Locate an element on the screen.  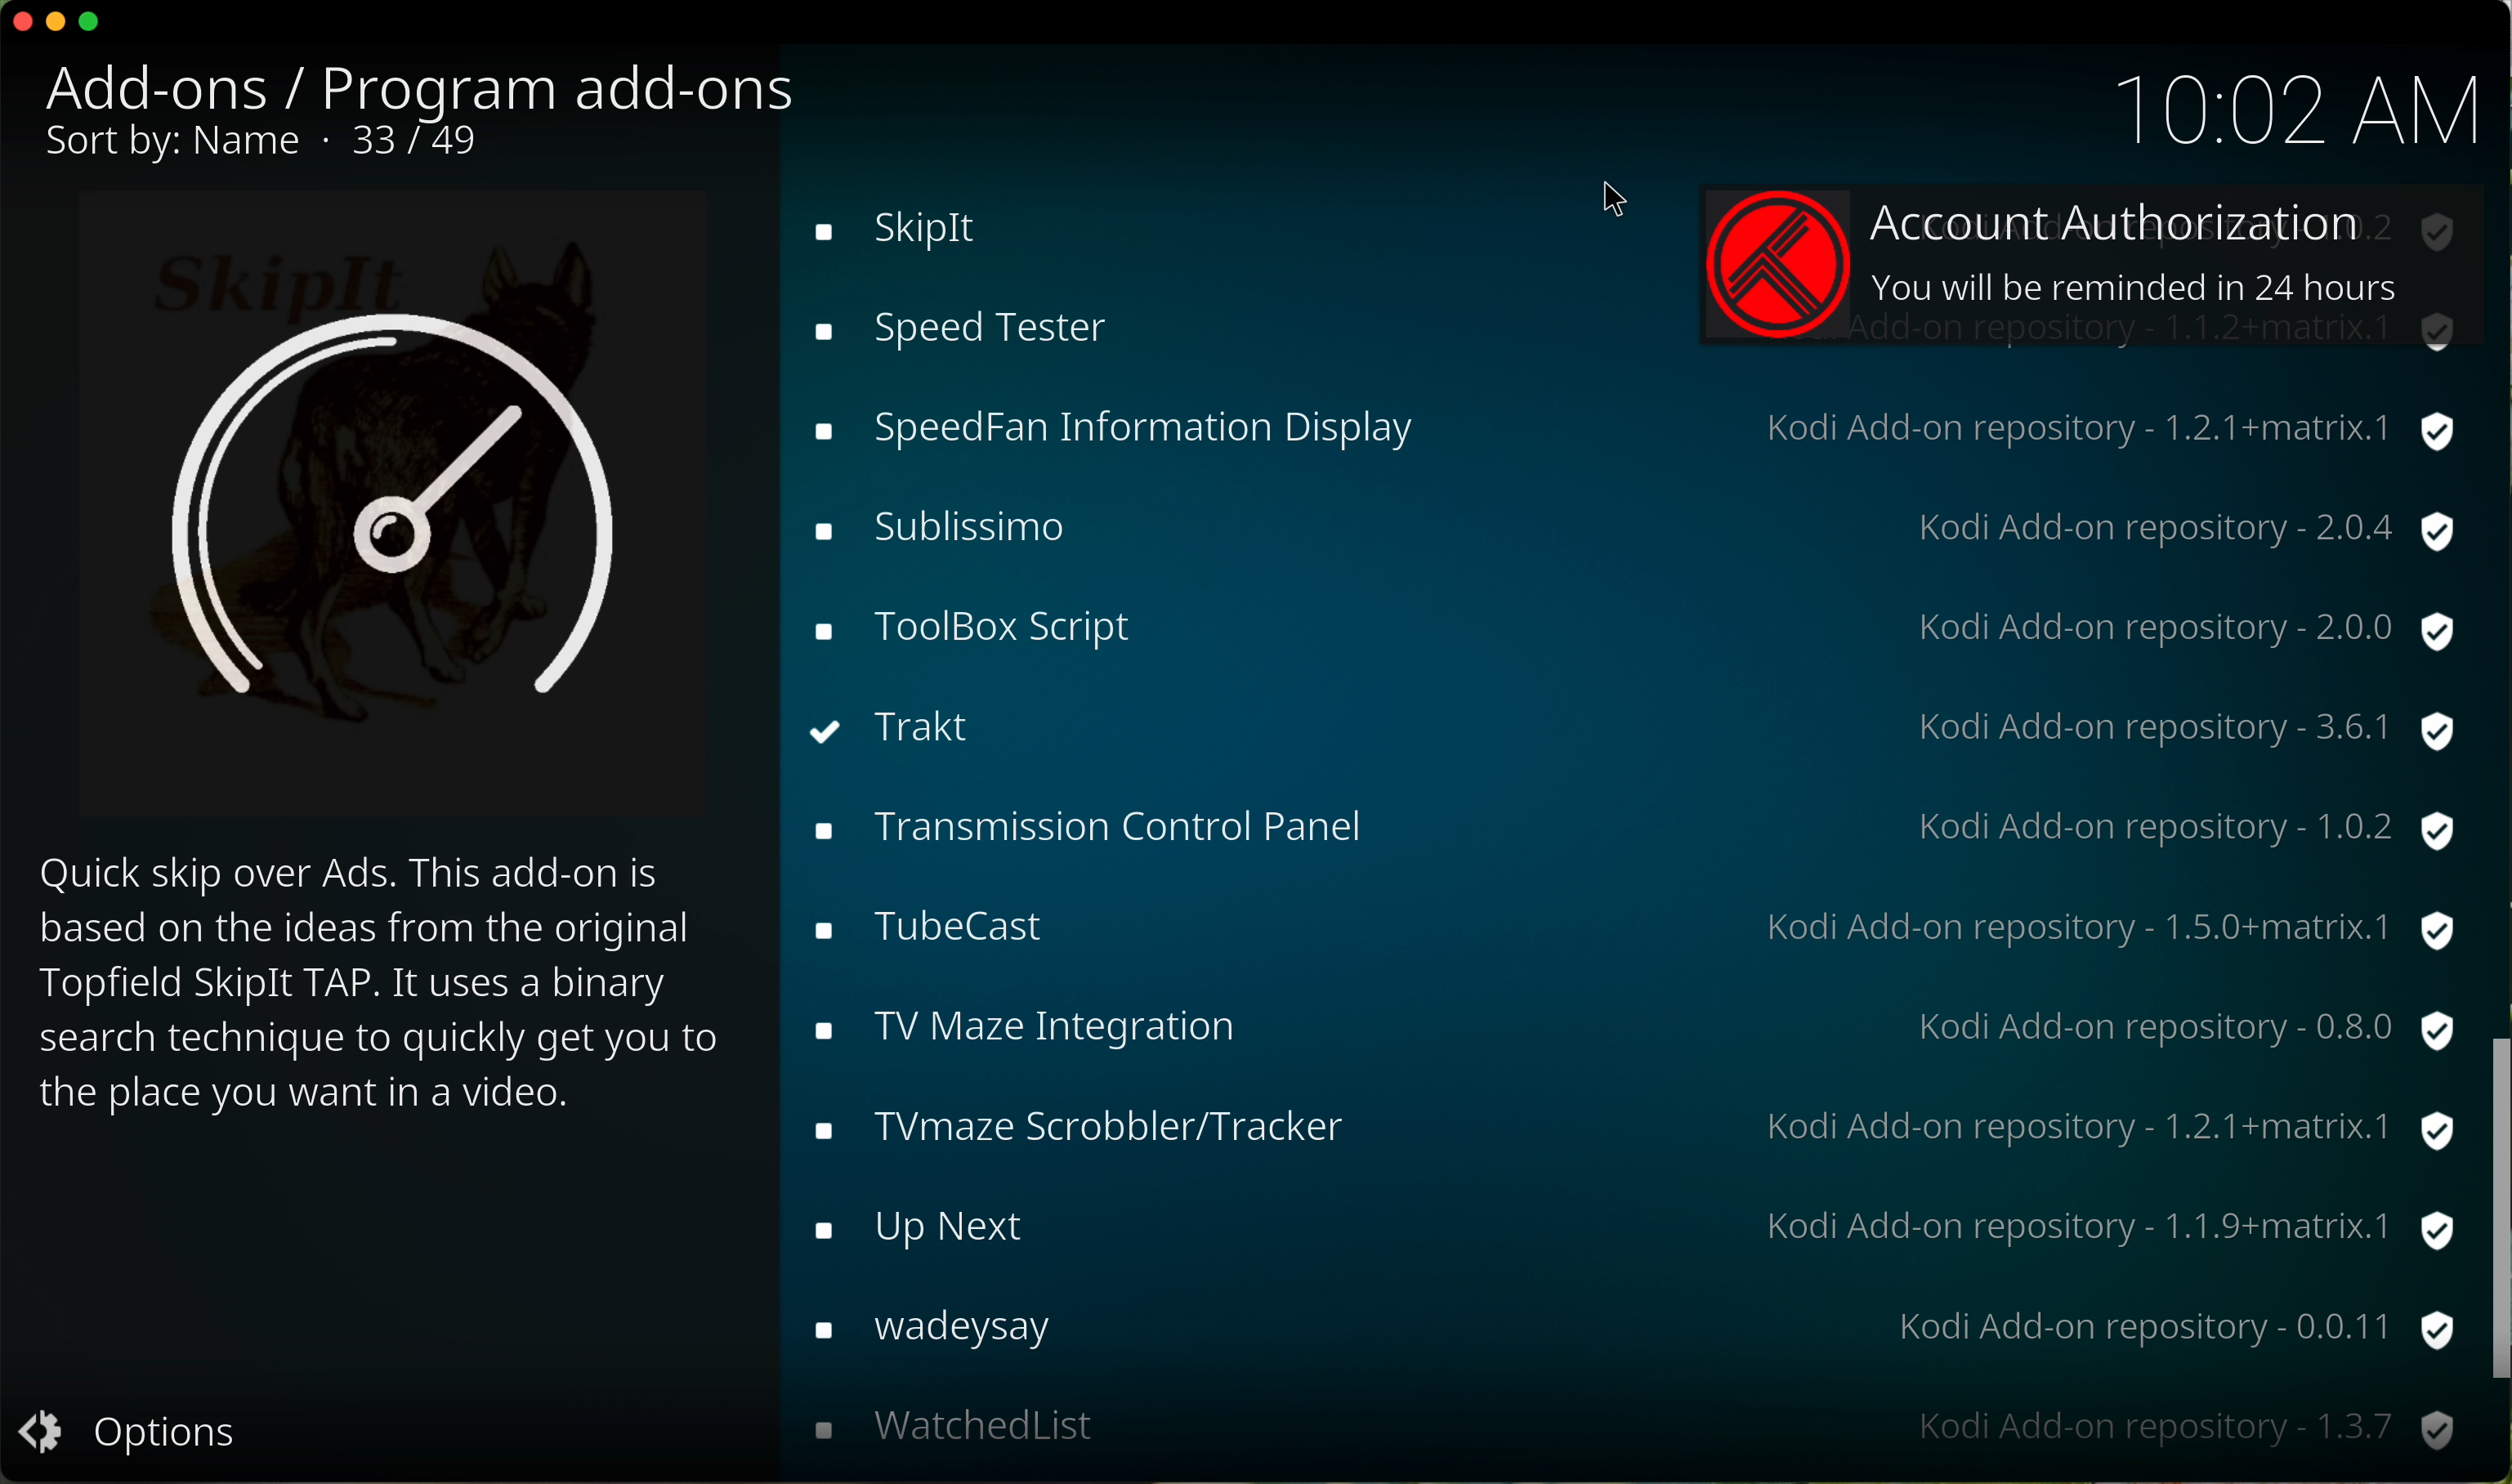
description is located at coordinates (377, 988).